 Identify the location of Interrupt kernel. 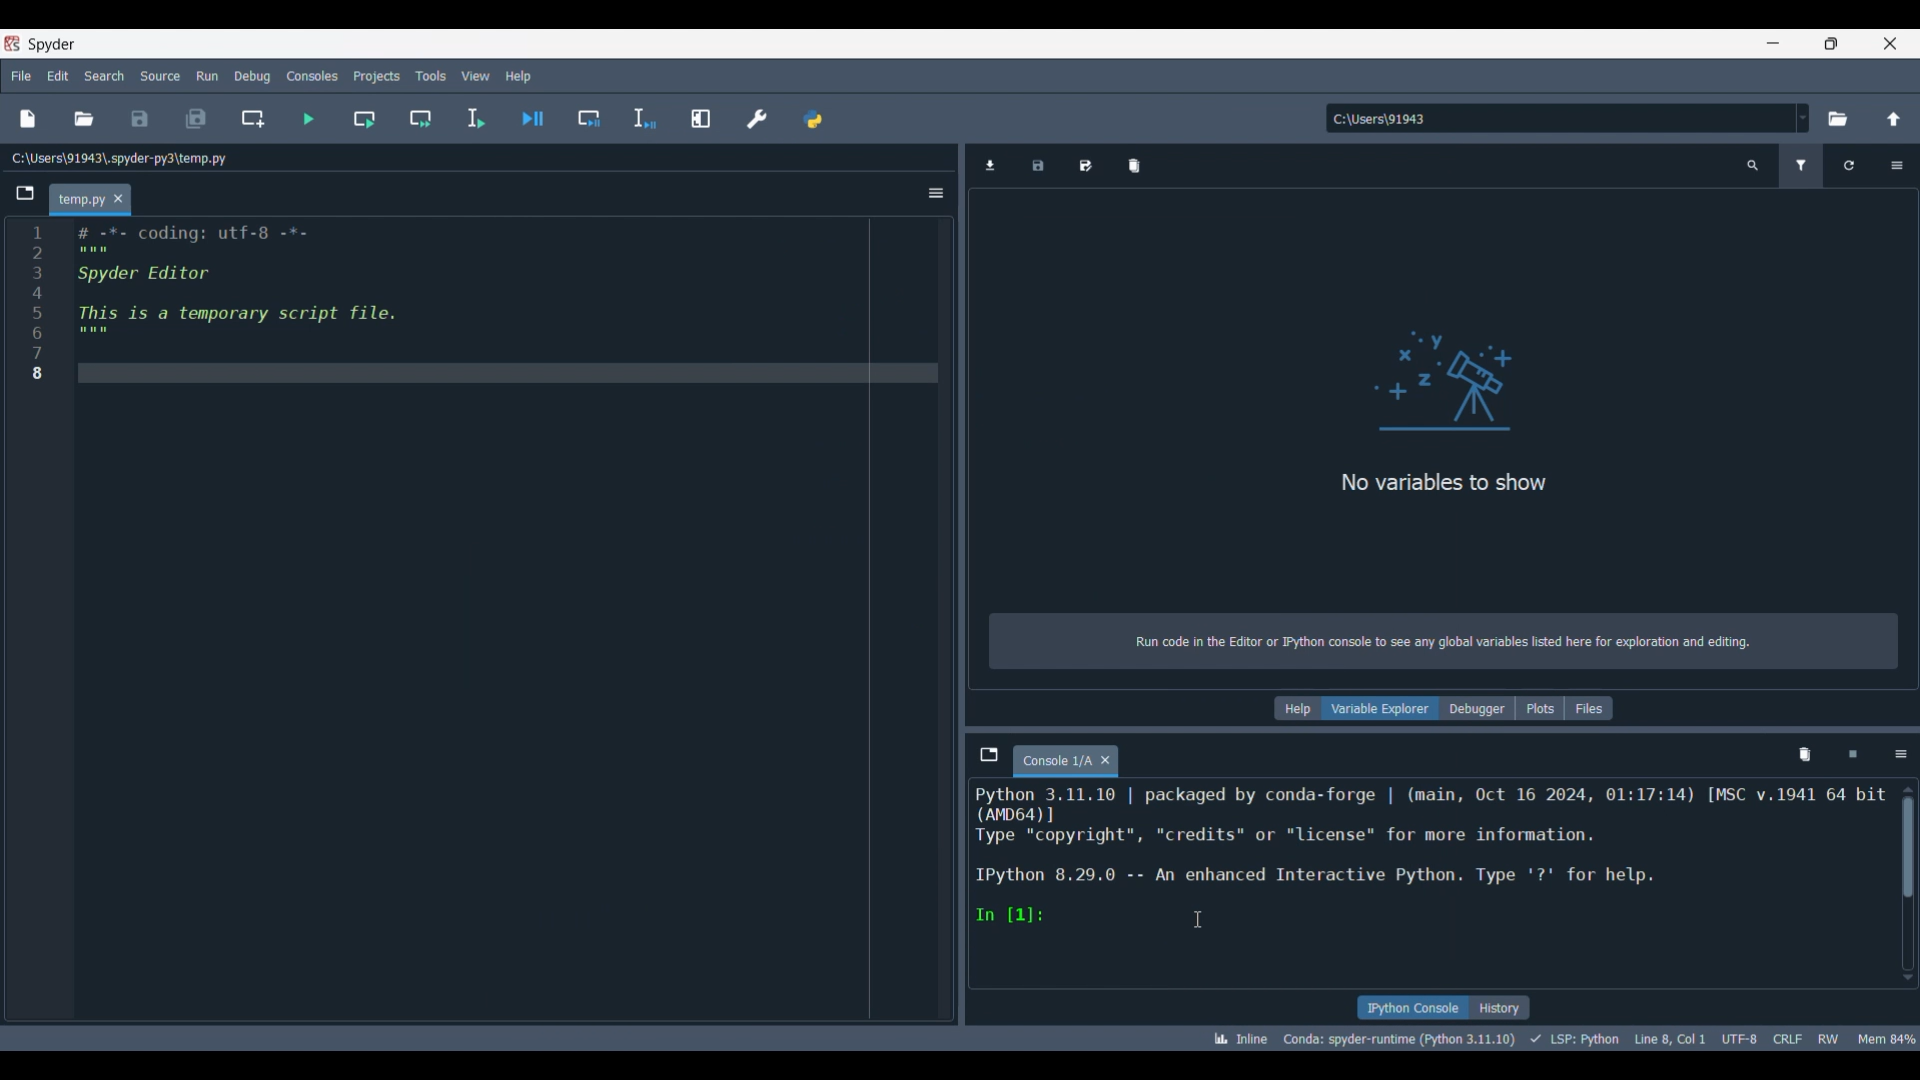
(1853, 755).